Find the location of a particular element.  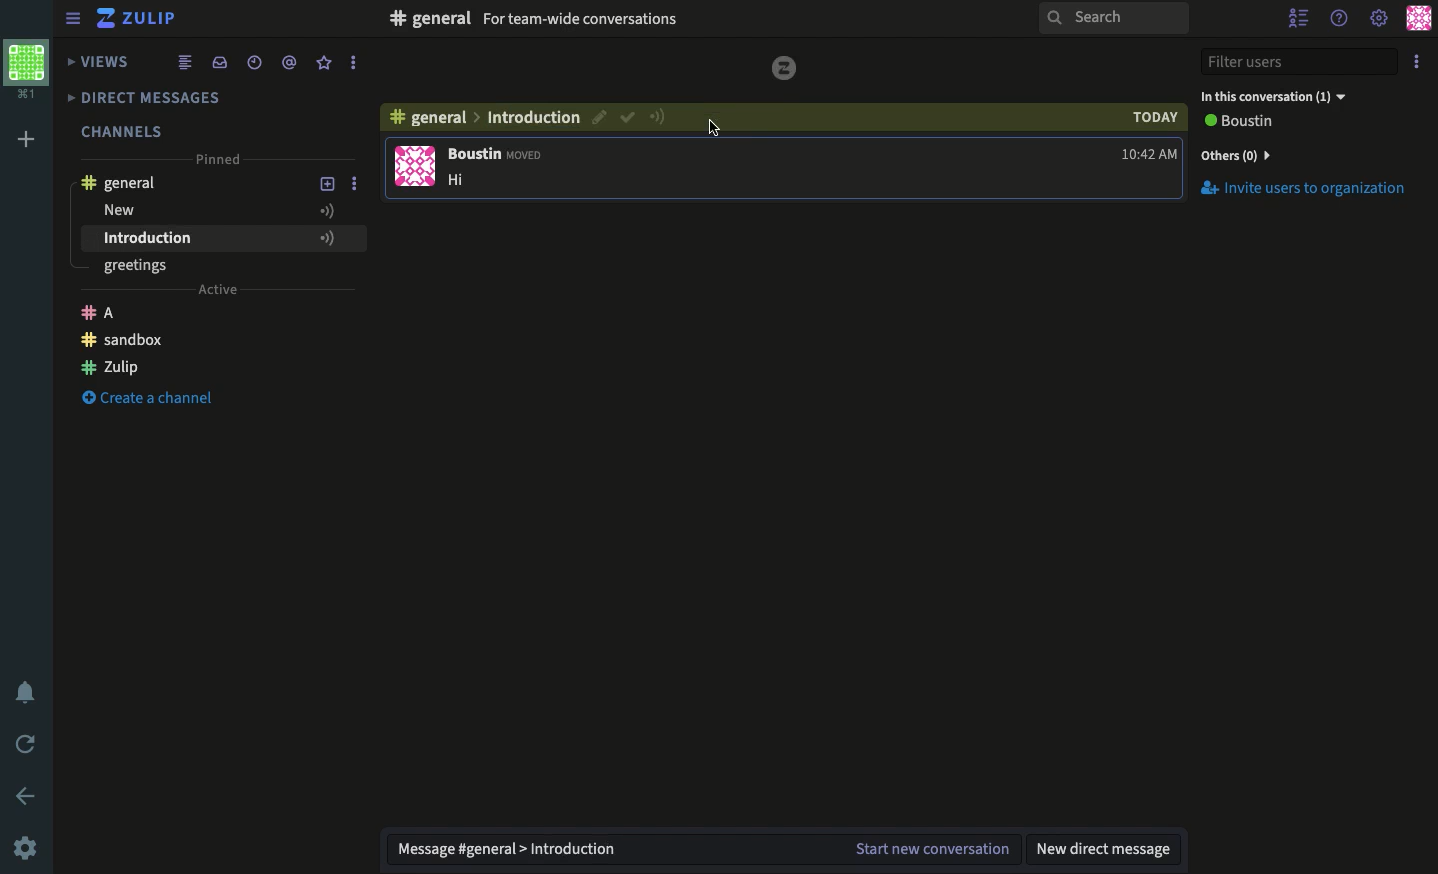

Feed is located at coordinates (187, 61).